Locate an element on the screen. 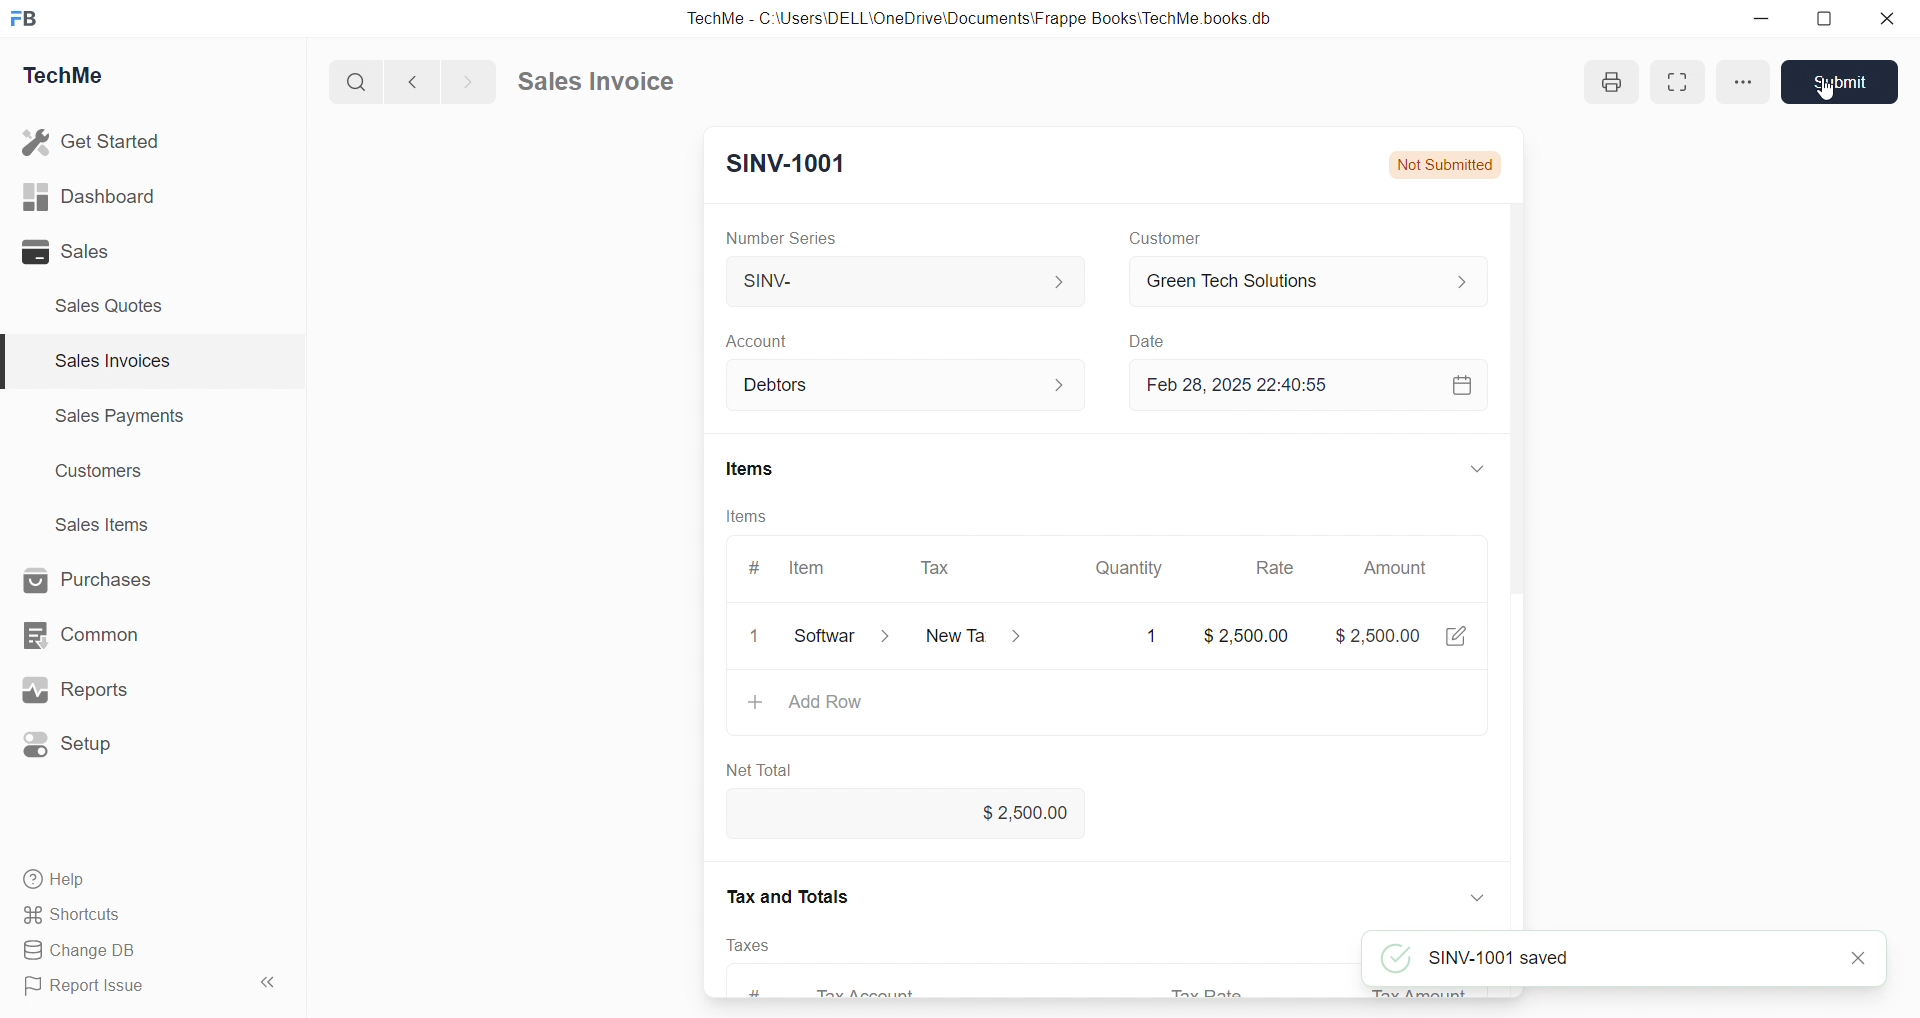  SINV-1001 is located at coordinates (790, 165).